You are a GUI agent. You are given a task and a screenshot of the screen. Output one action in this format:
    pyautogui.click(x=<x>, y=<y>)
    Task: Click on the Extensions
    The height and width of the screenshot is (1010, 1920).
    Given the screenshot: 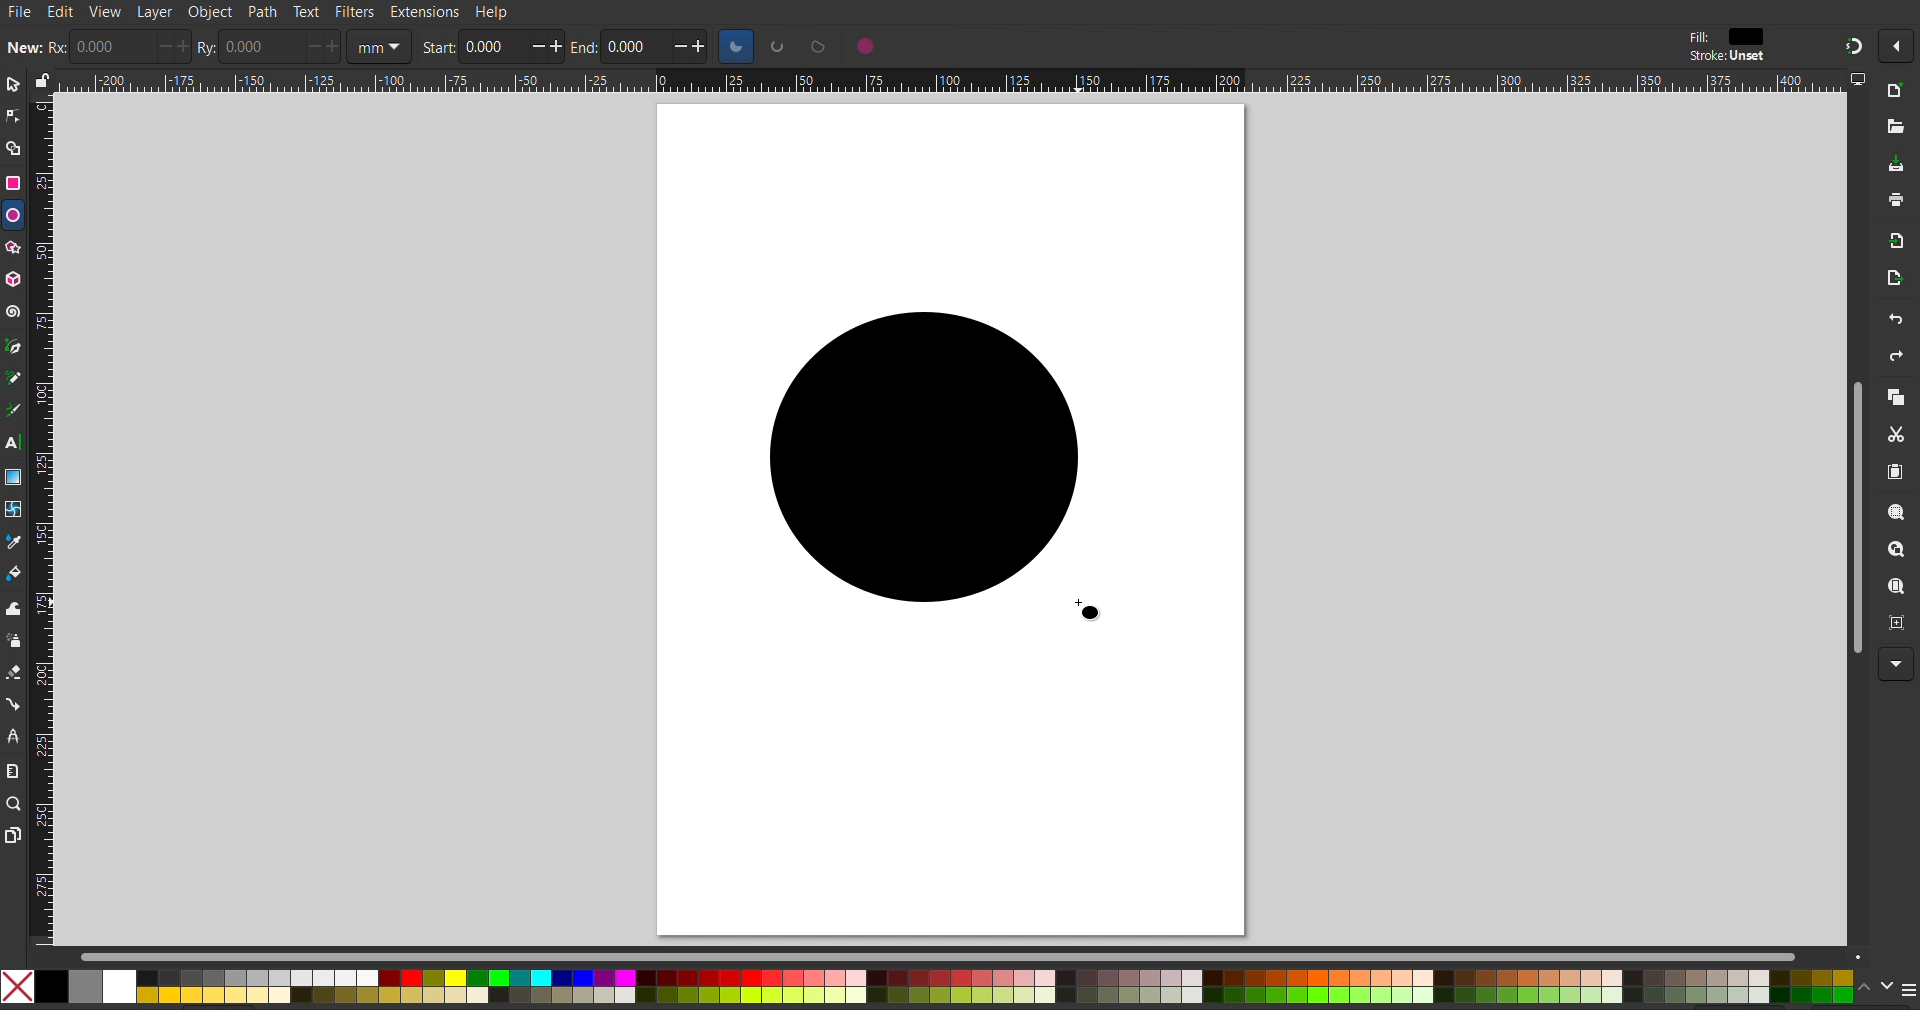 What is the action you would take?
    pyautogui.click(x=423, y=12)
    